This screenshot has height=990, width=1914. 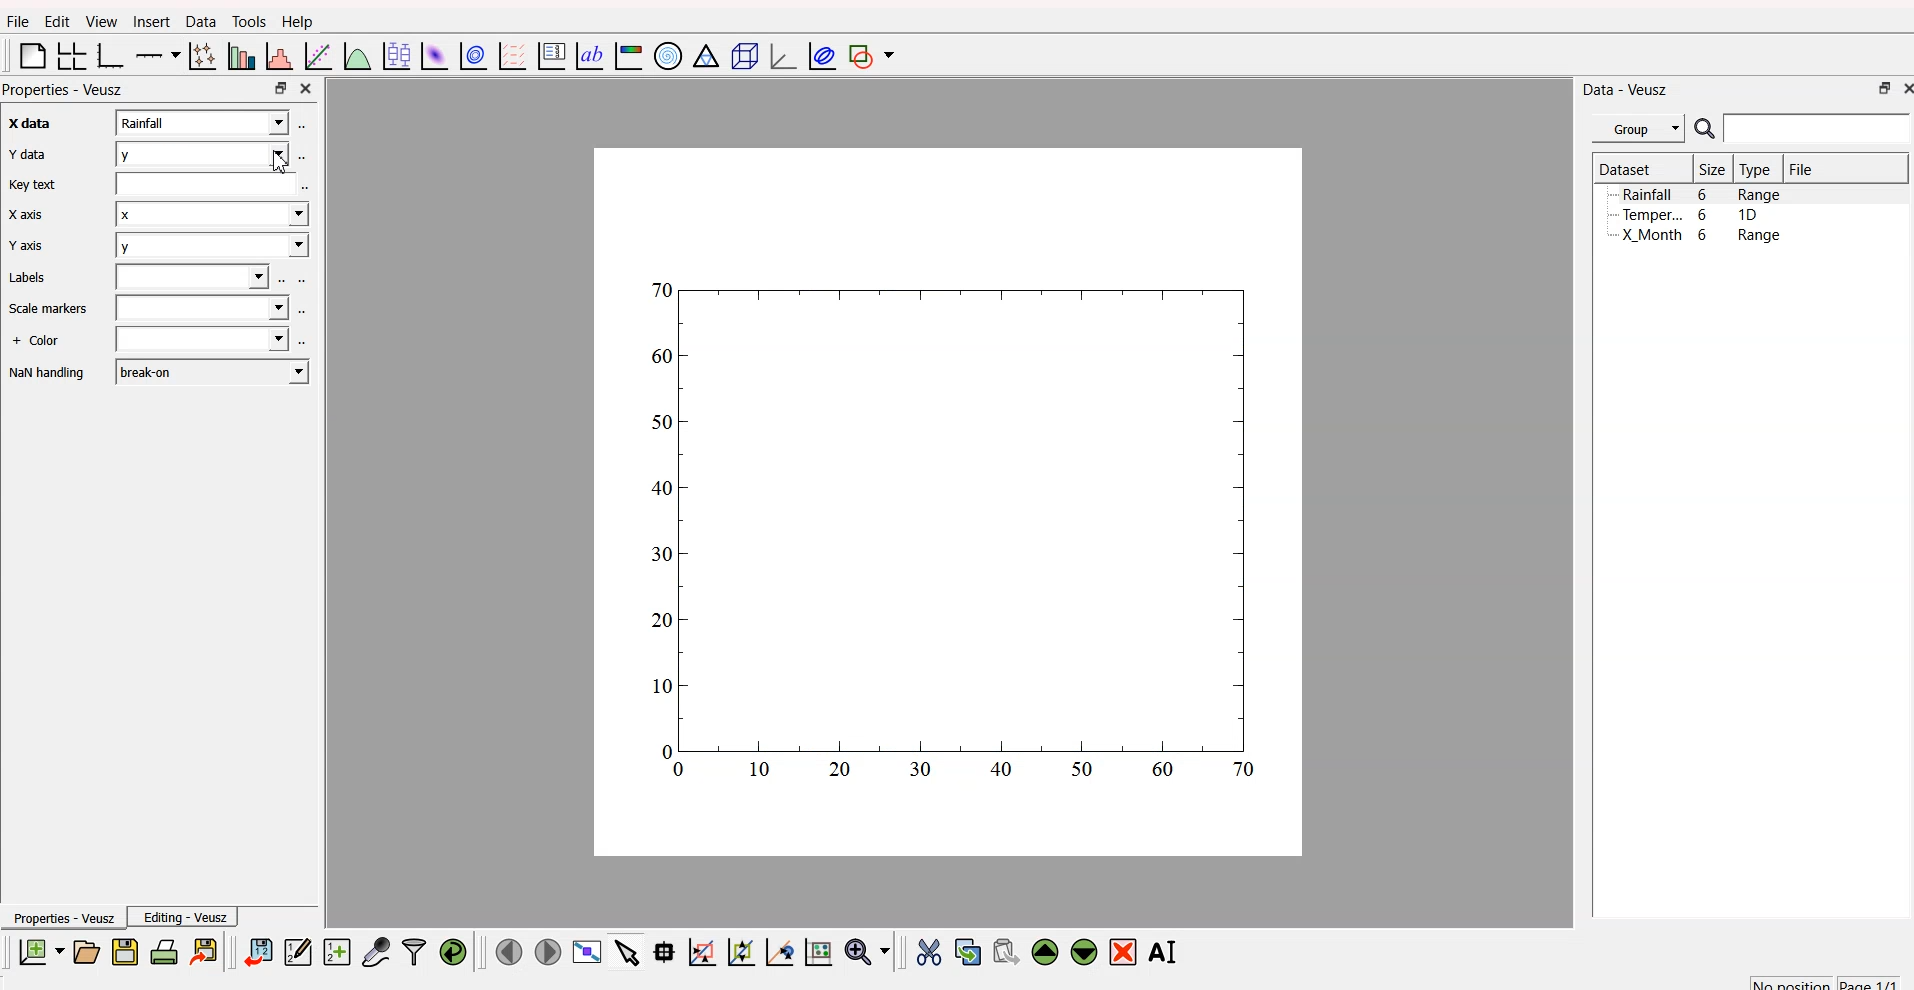 I want to click on Temper... 6 1D, so click(x=1689, y=214).